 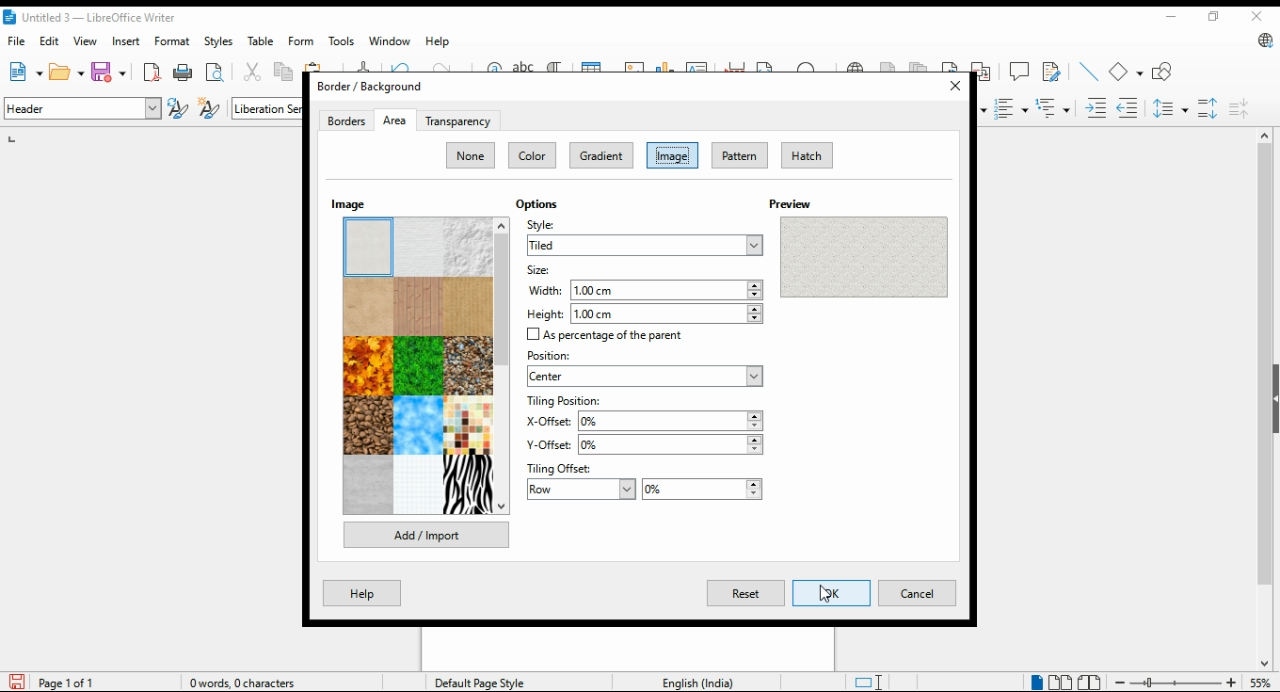 What do you see at coordinates (419, 486) in the screenshot?
I see `image option 14` at bounding box center [419, 486].